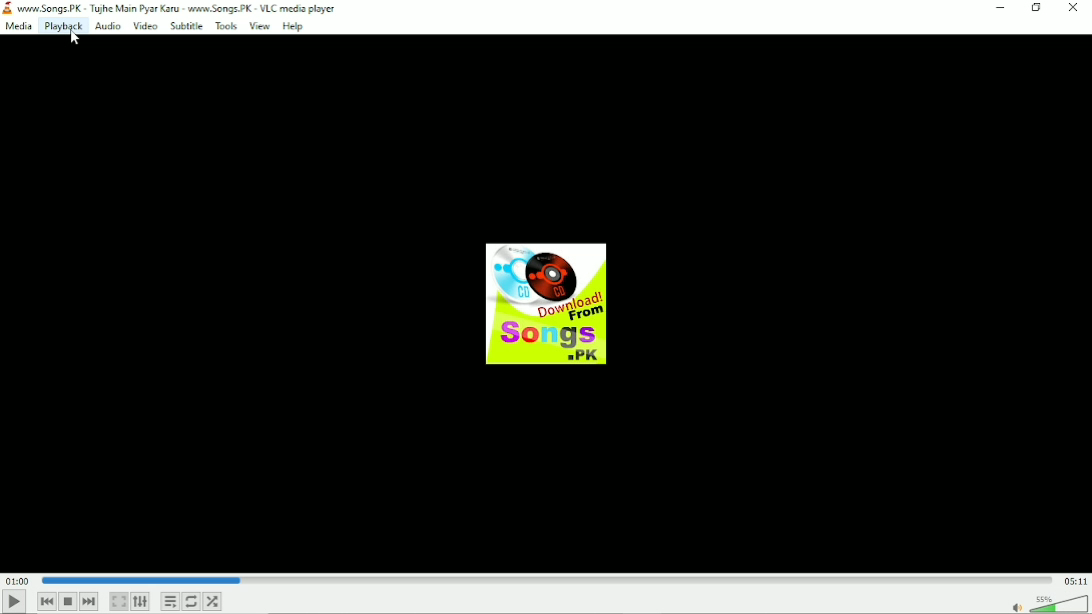 The height and width of the screenshot is (614, 1092). Describe the element at coordinates (119, 602) in the screenshot. I see `Toggle video in fullscreen` at that location.